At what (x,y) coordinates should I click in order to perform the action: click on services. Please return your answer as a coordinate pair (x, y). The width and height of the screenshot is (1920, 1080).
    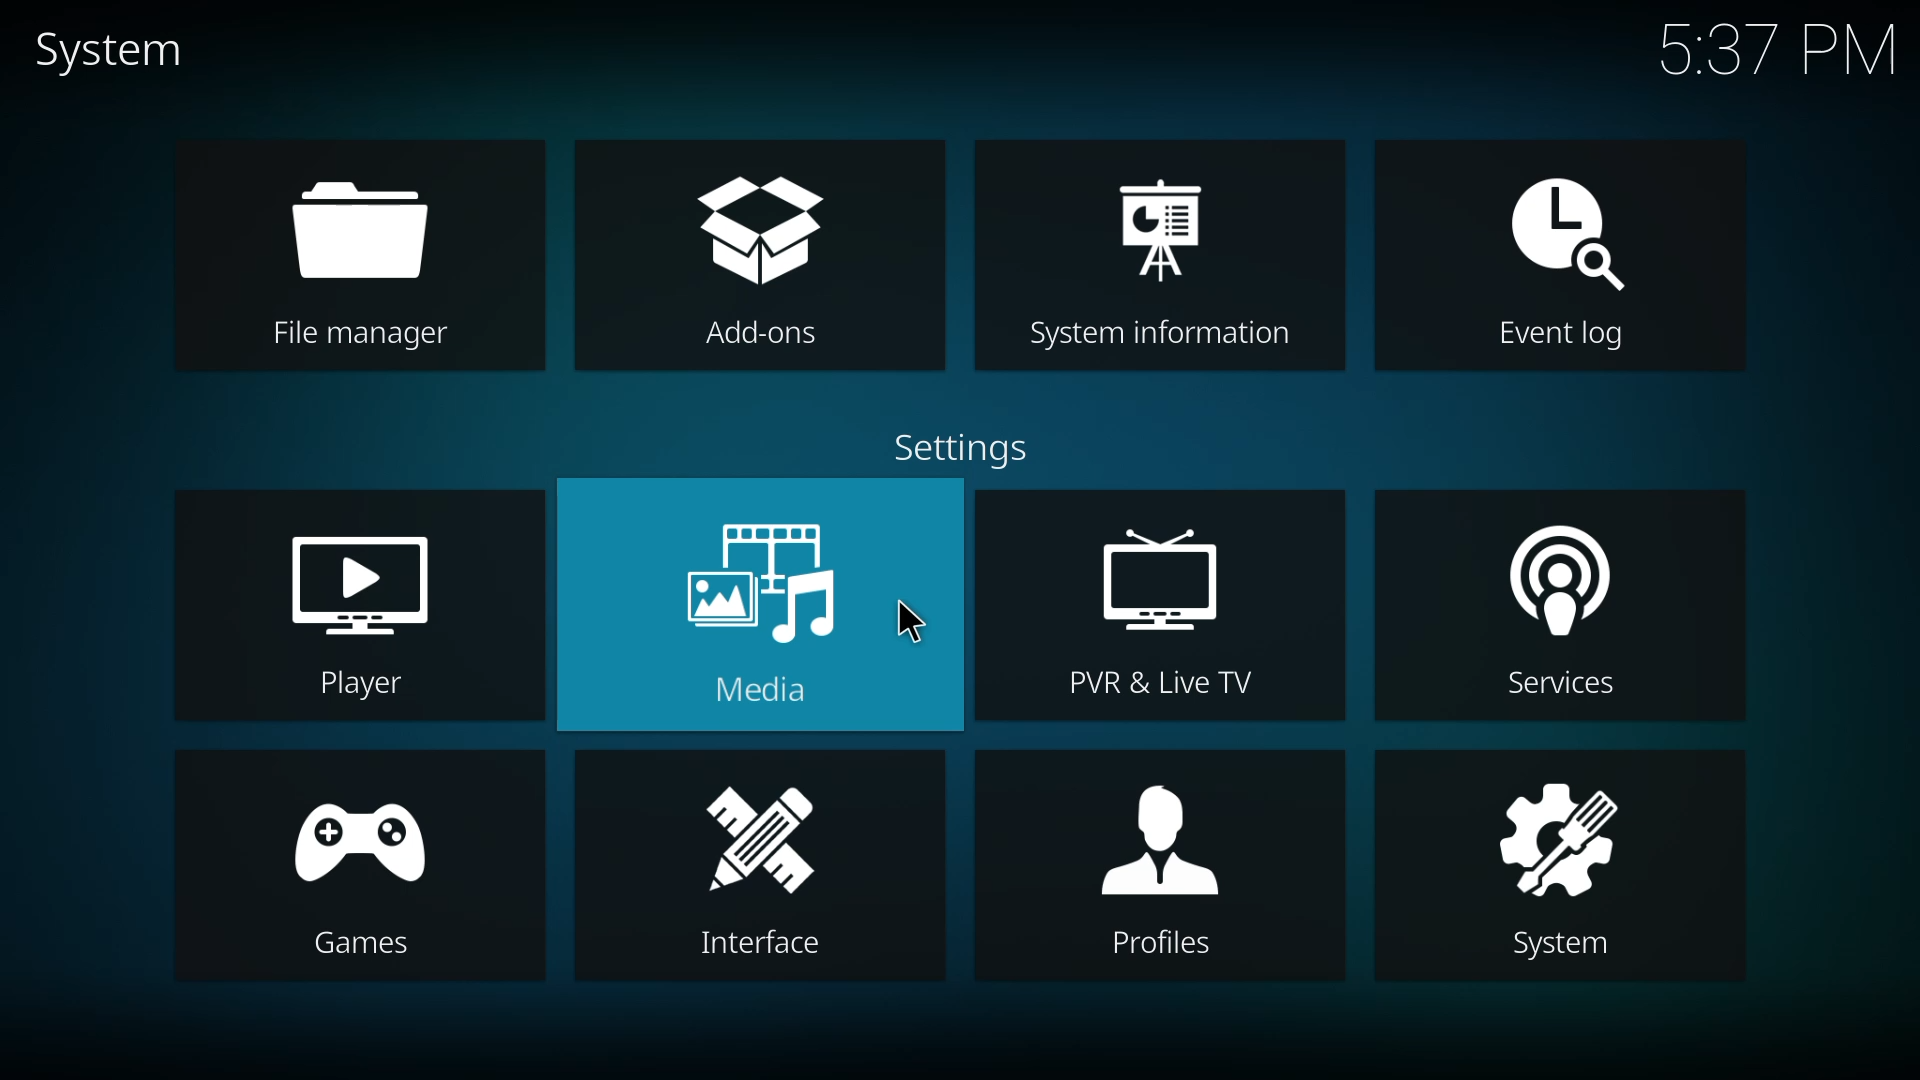
    Looking at the image, I should click on (1555, 583).